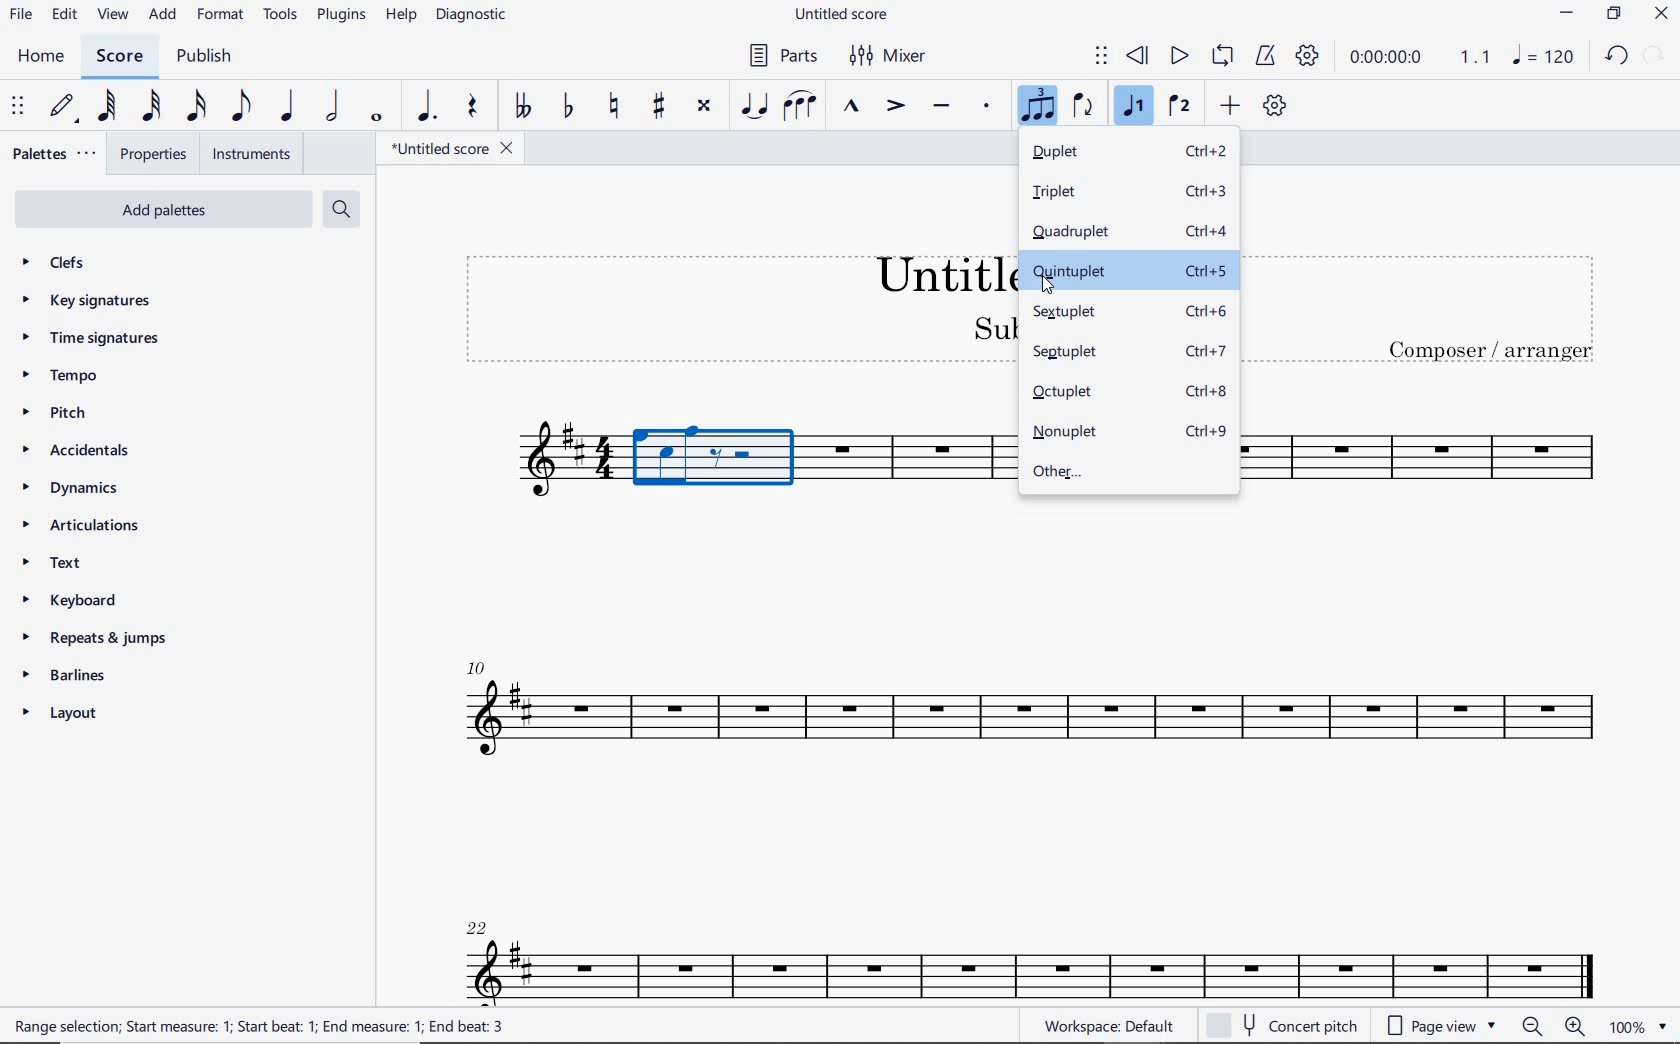 This screenshot has height=1044, width=1680. What do you see at coordinates (1617, 56) in the screenshot?
I see `UNDO` at bounding box center [1617, 56].